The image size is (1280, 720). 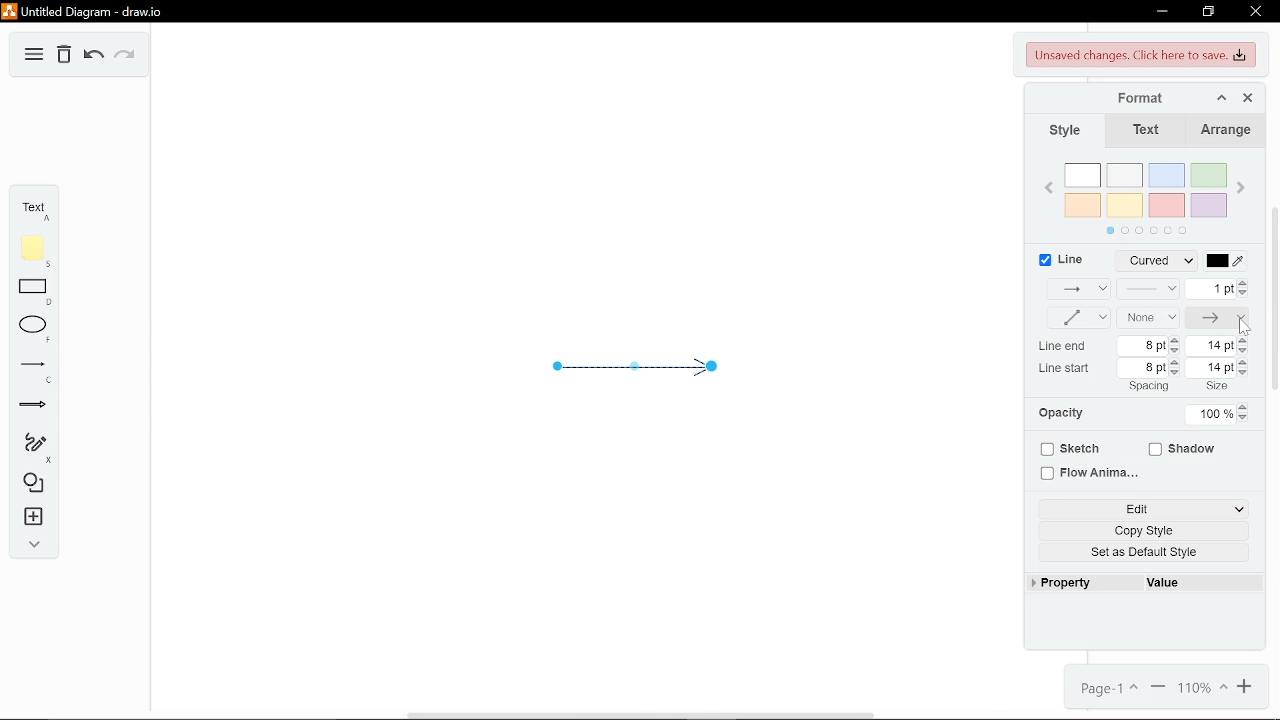 What do you see at coordinates (82, 11) in the screenshot?
I see `Untitled Diagram-draw.io` at bounding box center [82, 11].